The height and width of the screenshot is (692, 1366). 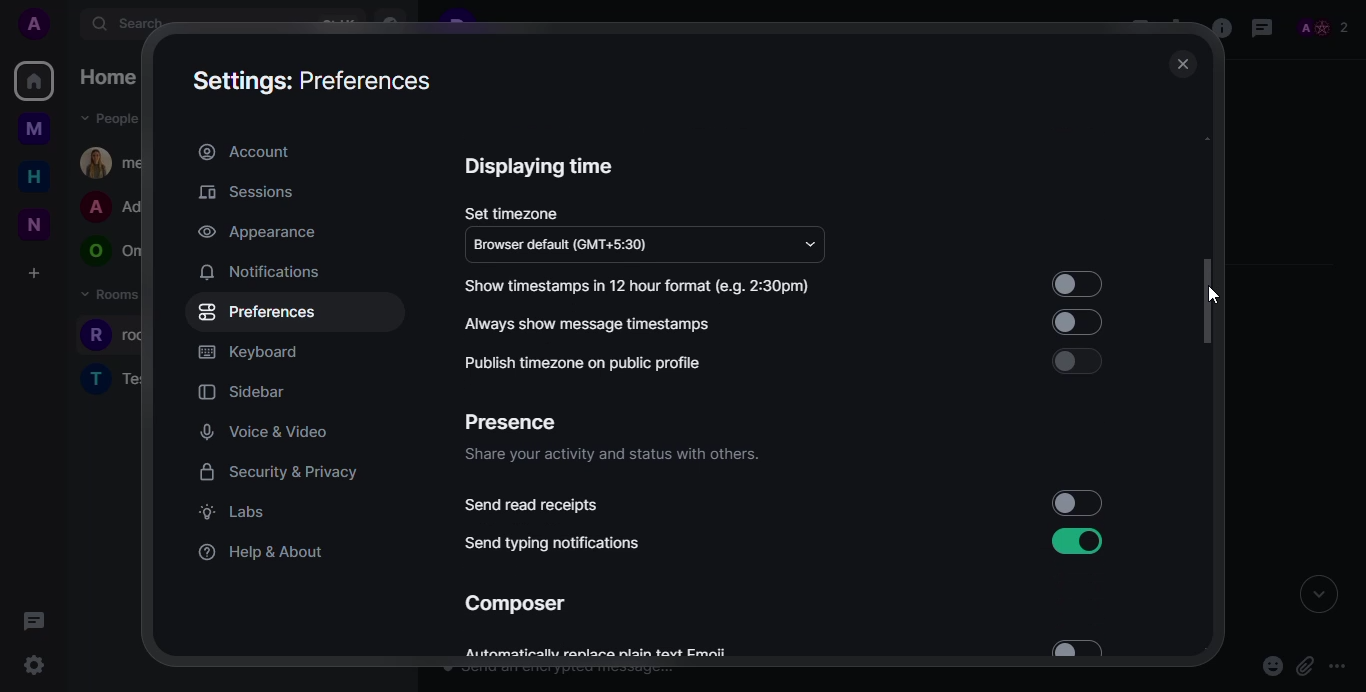 What do you see at coordinates (244, 150) in the screenshot?
I see `account` at bounding box center [244, 150].